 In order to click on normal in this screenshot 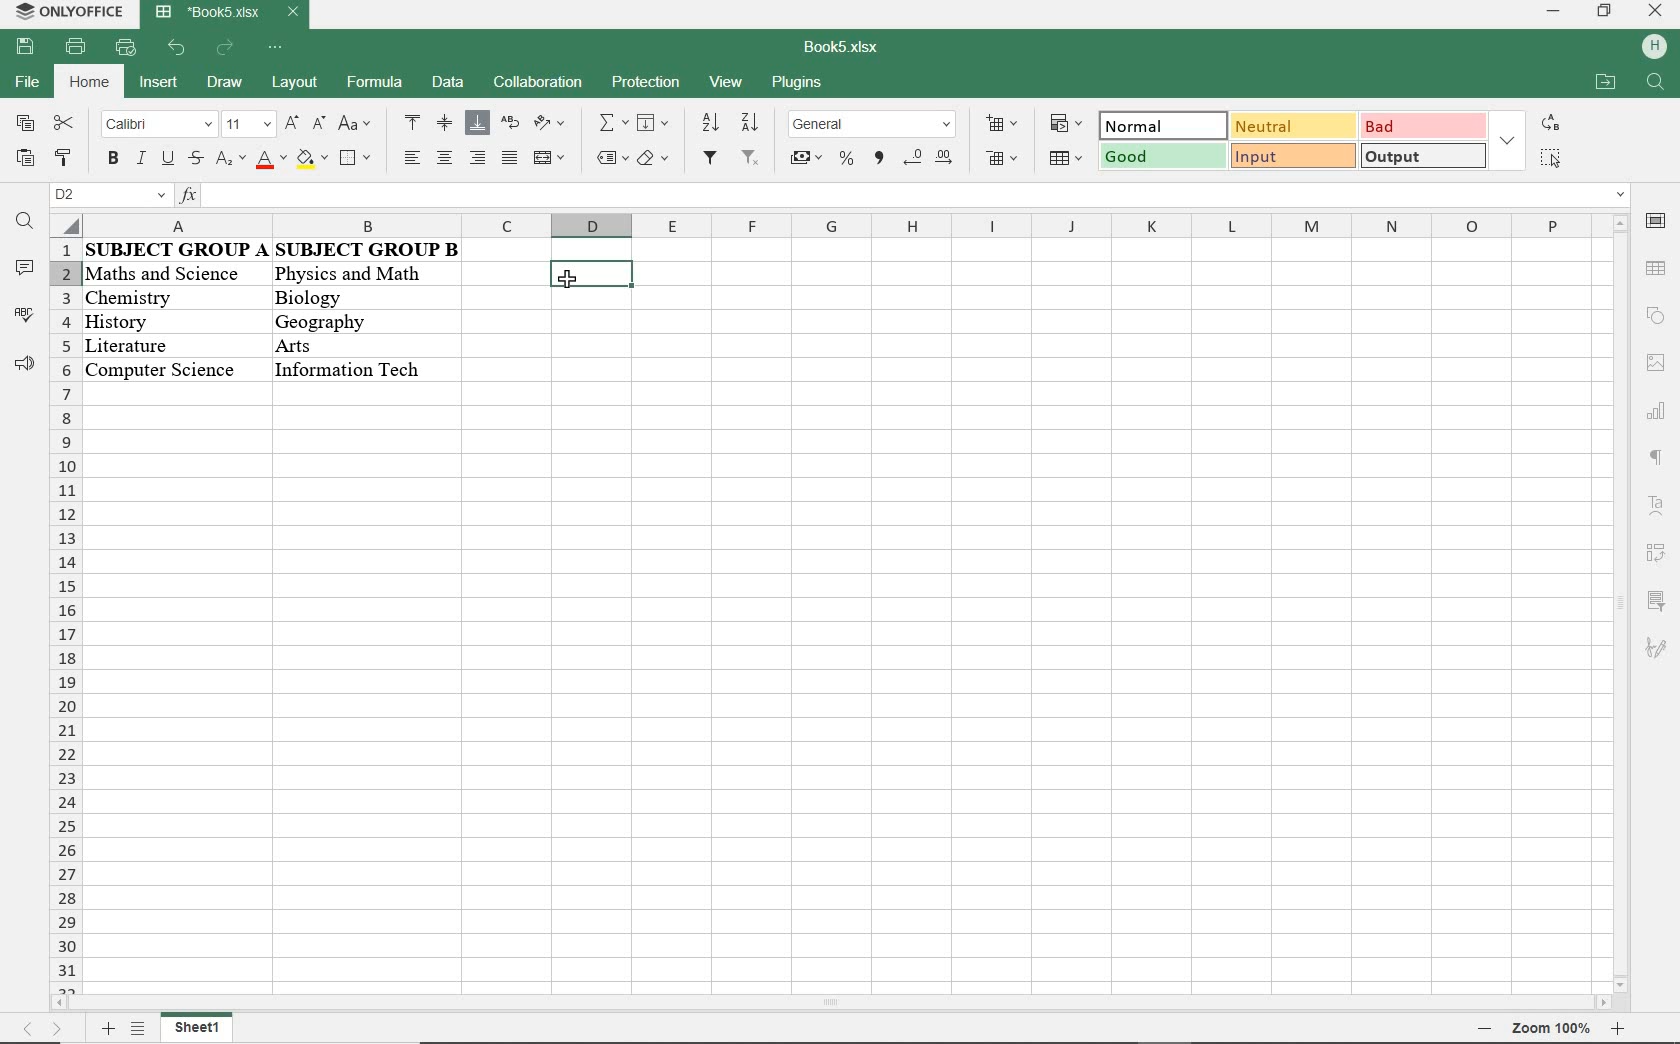, I will do `click(1158, 126)`.